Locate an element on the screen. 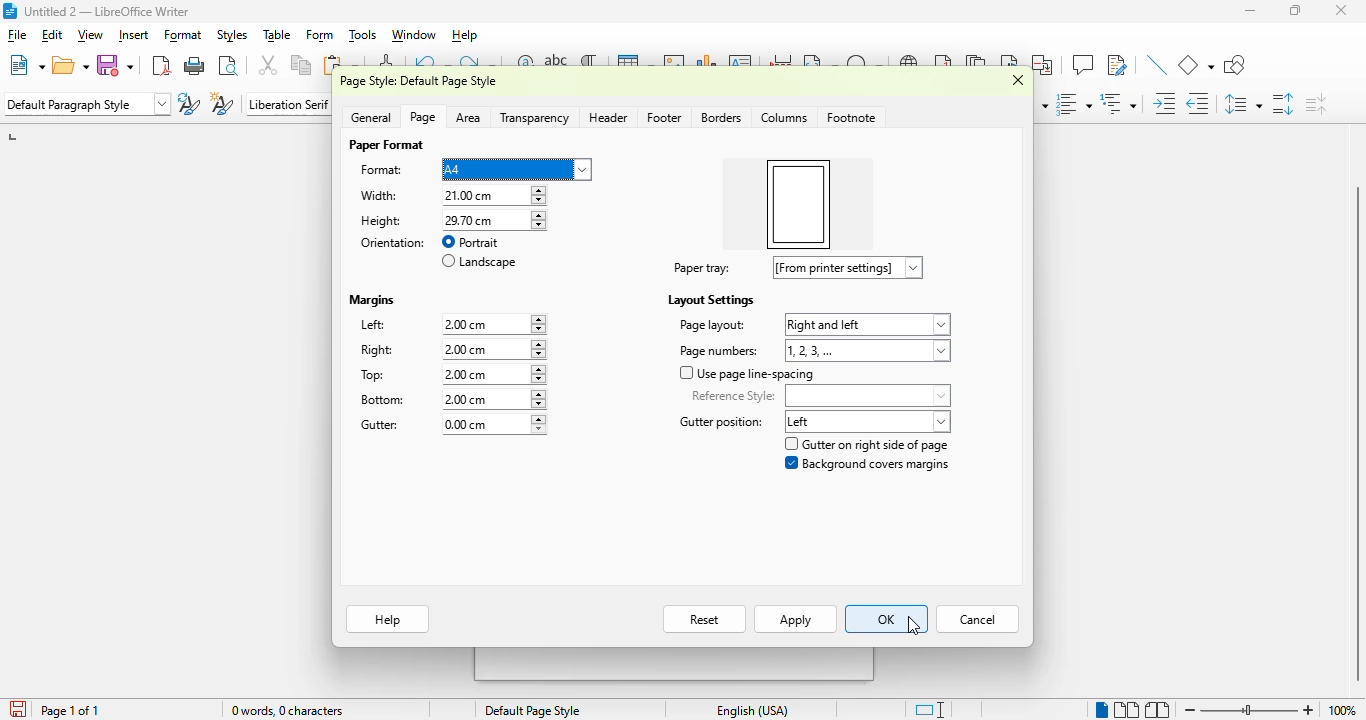 The height and width of the screenshot is (720, 1366). tools is located at coordinates (363, 34).